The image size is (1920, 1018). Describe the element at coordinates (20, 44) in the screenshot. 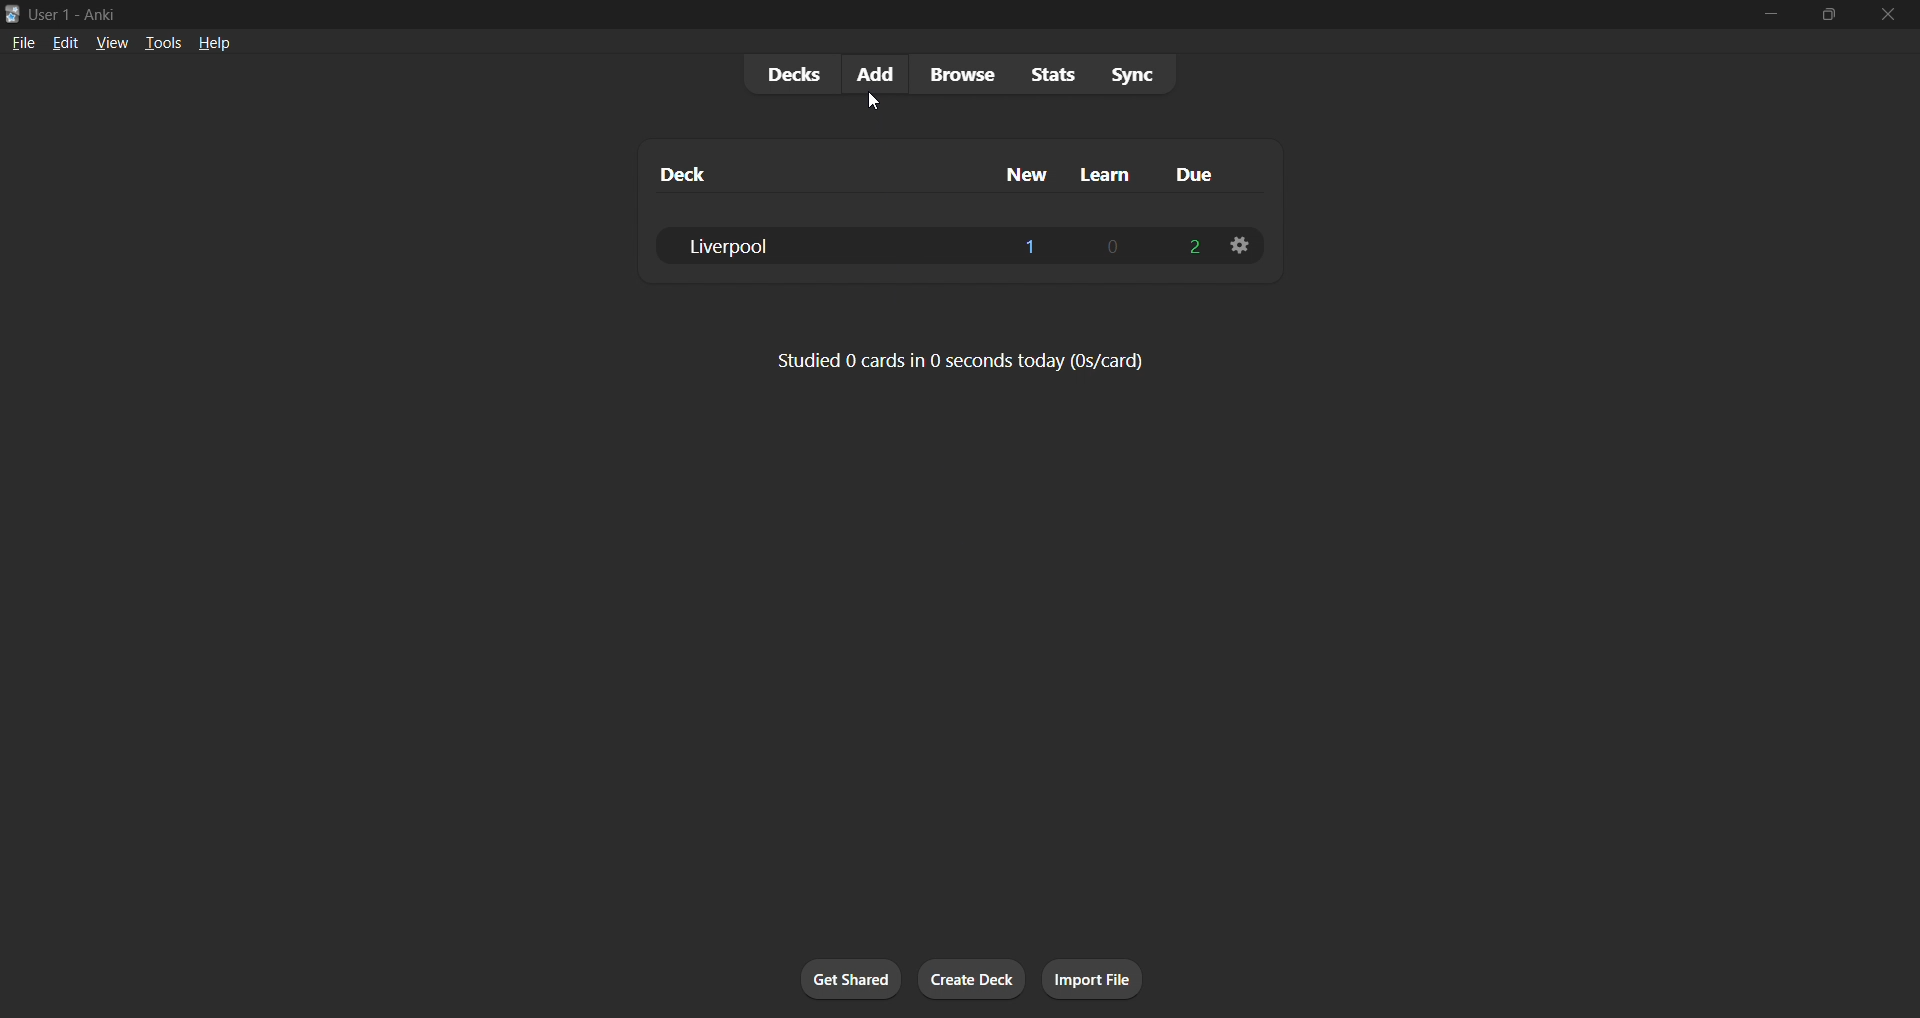

I see `file` at that location.